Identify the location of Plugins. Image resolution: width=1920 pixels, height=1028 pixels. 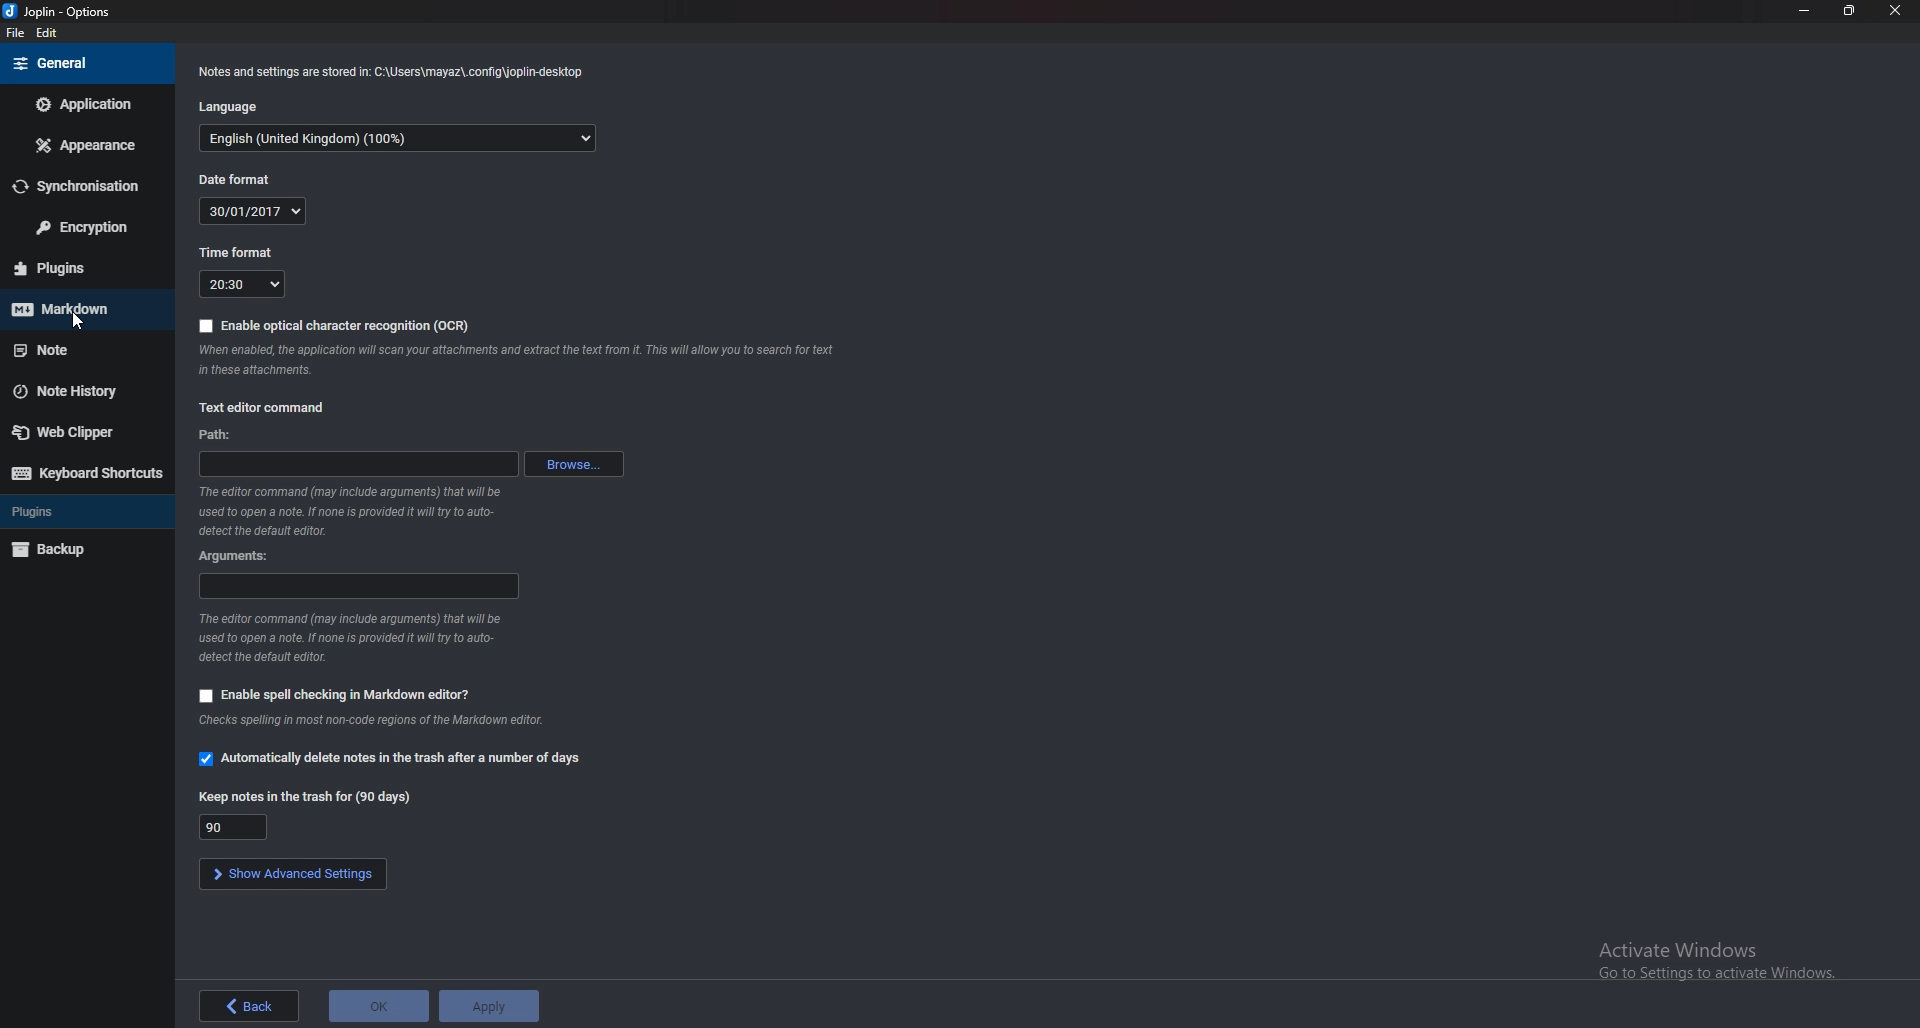
(78, 514).